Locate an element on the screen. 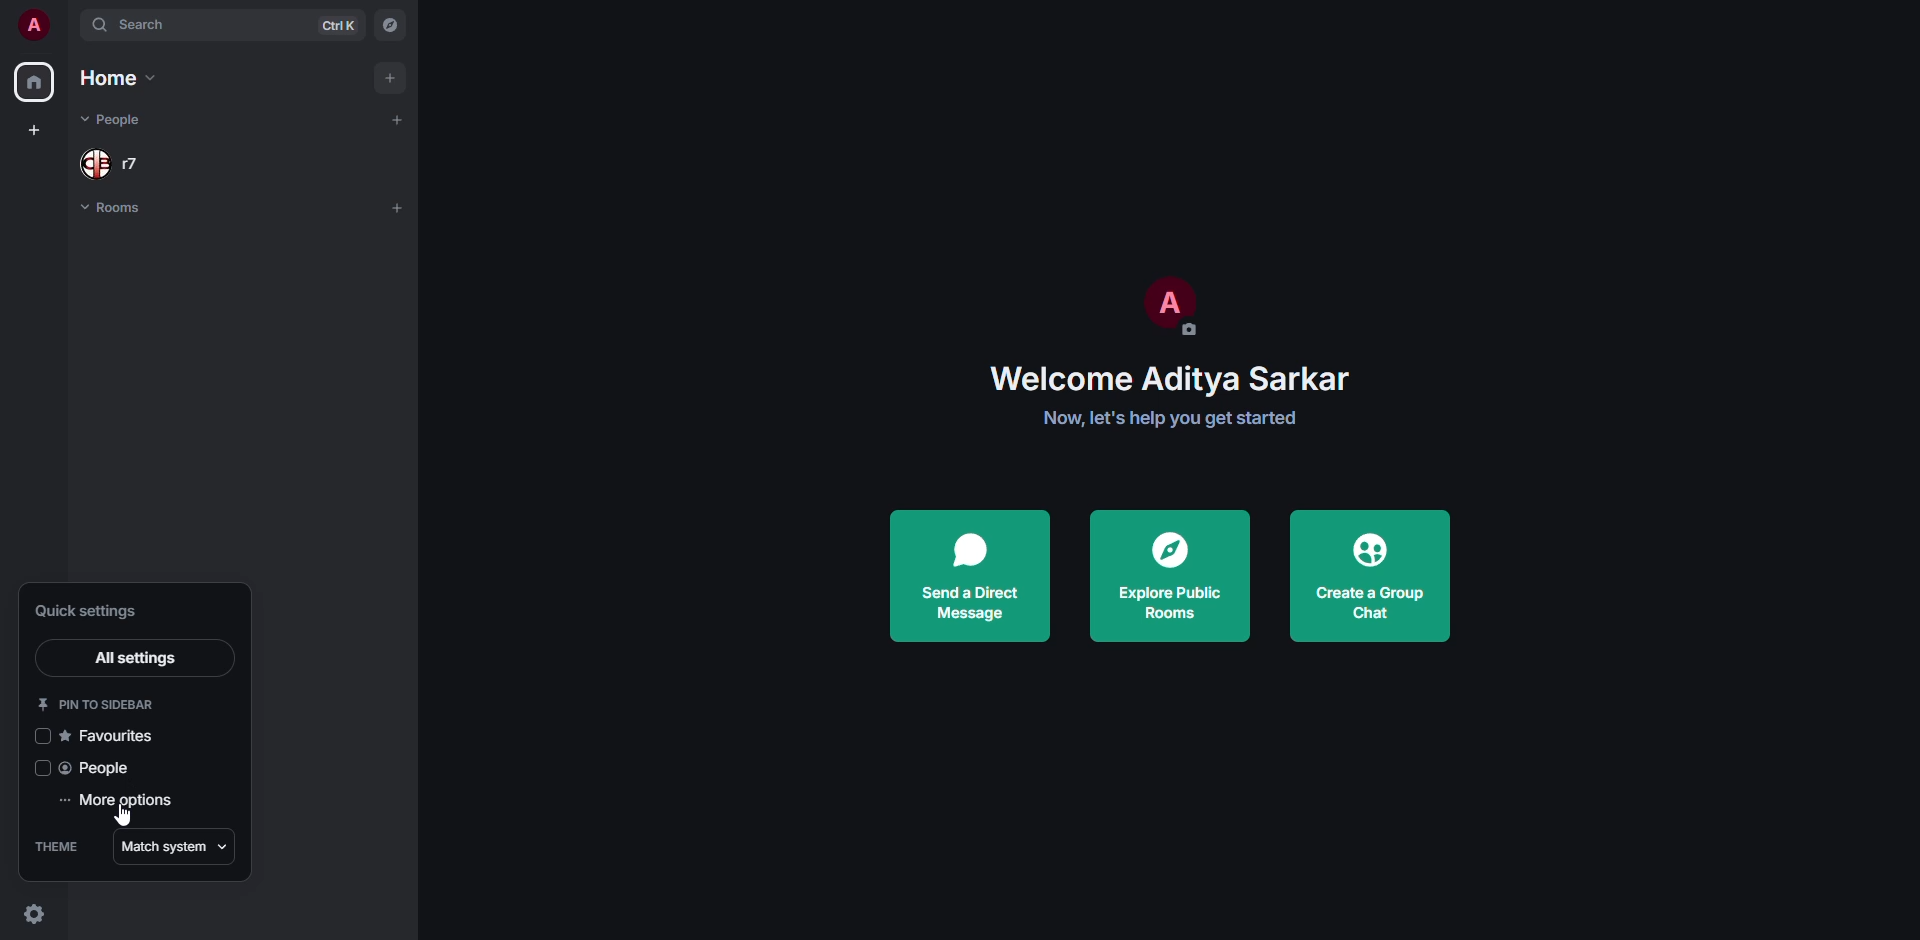 The image size is (1920, 940). theme is located at coordinates (54, 848).